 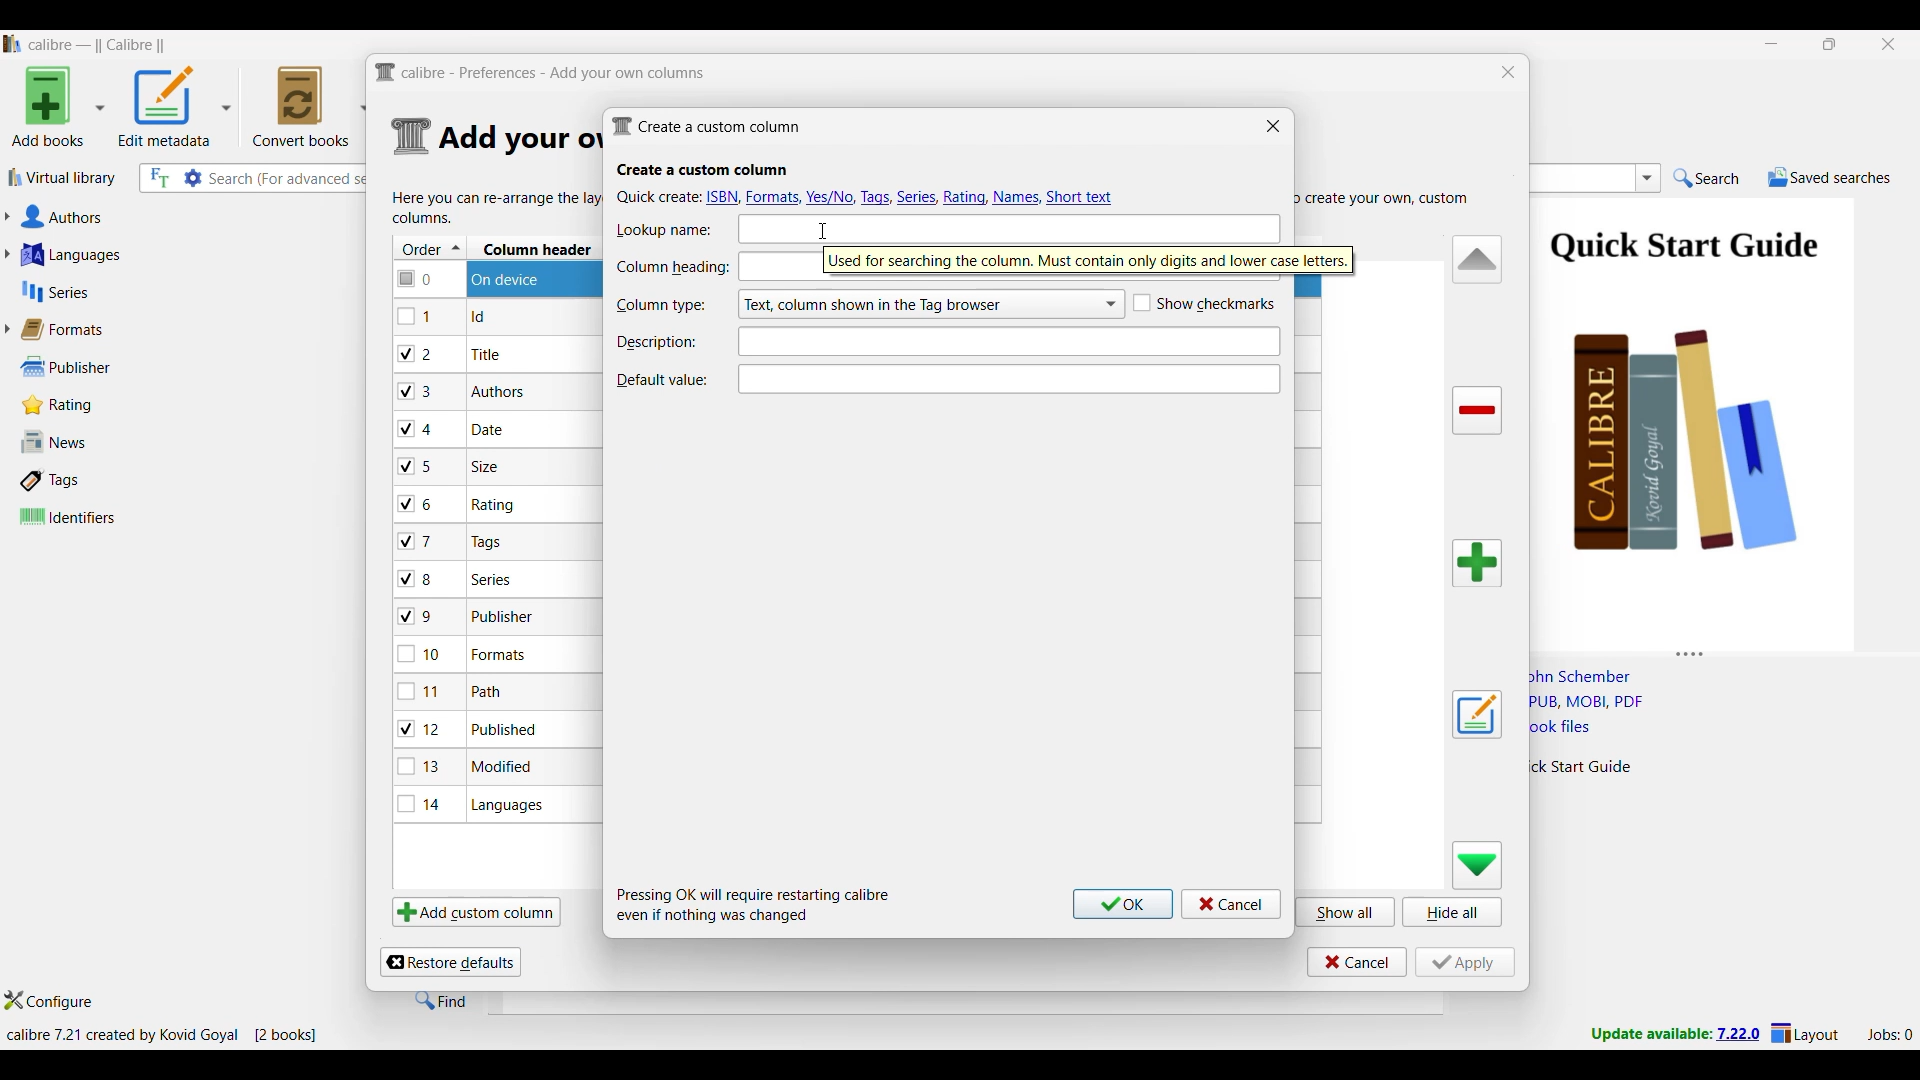 What do you see at coordinates (1477, 715) in the screenshot?
I see `Edit settings of a user defined column` at bounding box center [1477, 715].